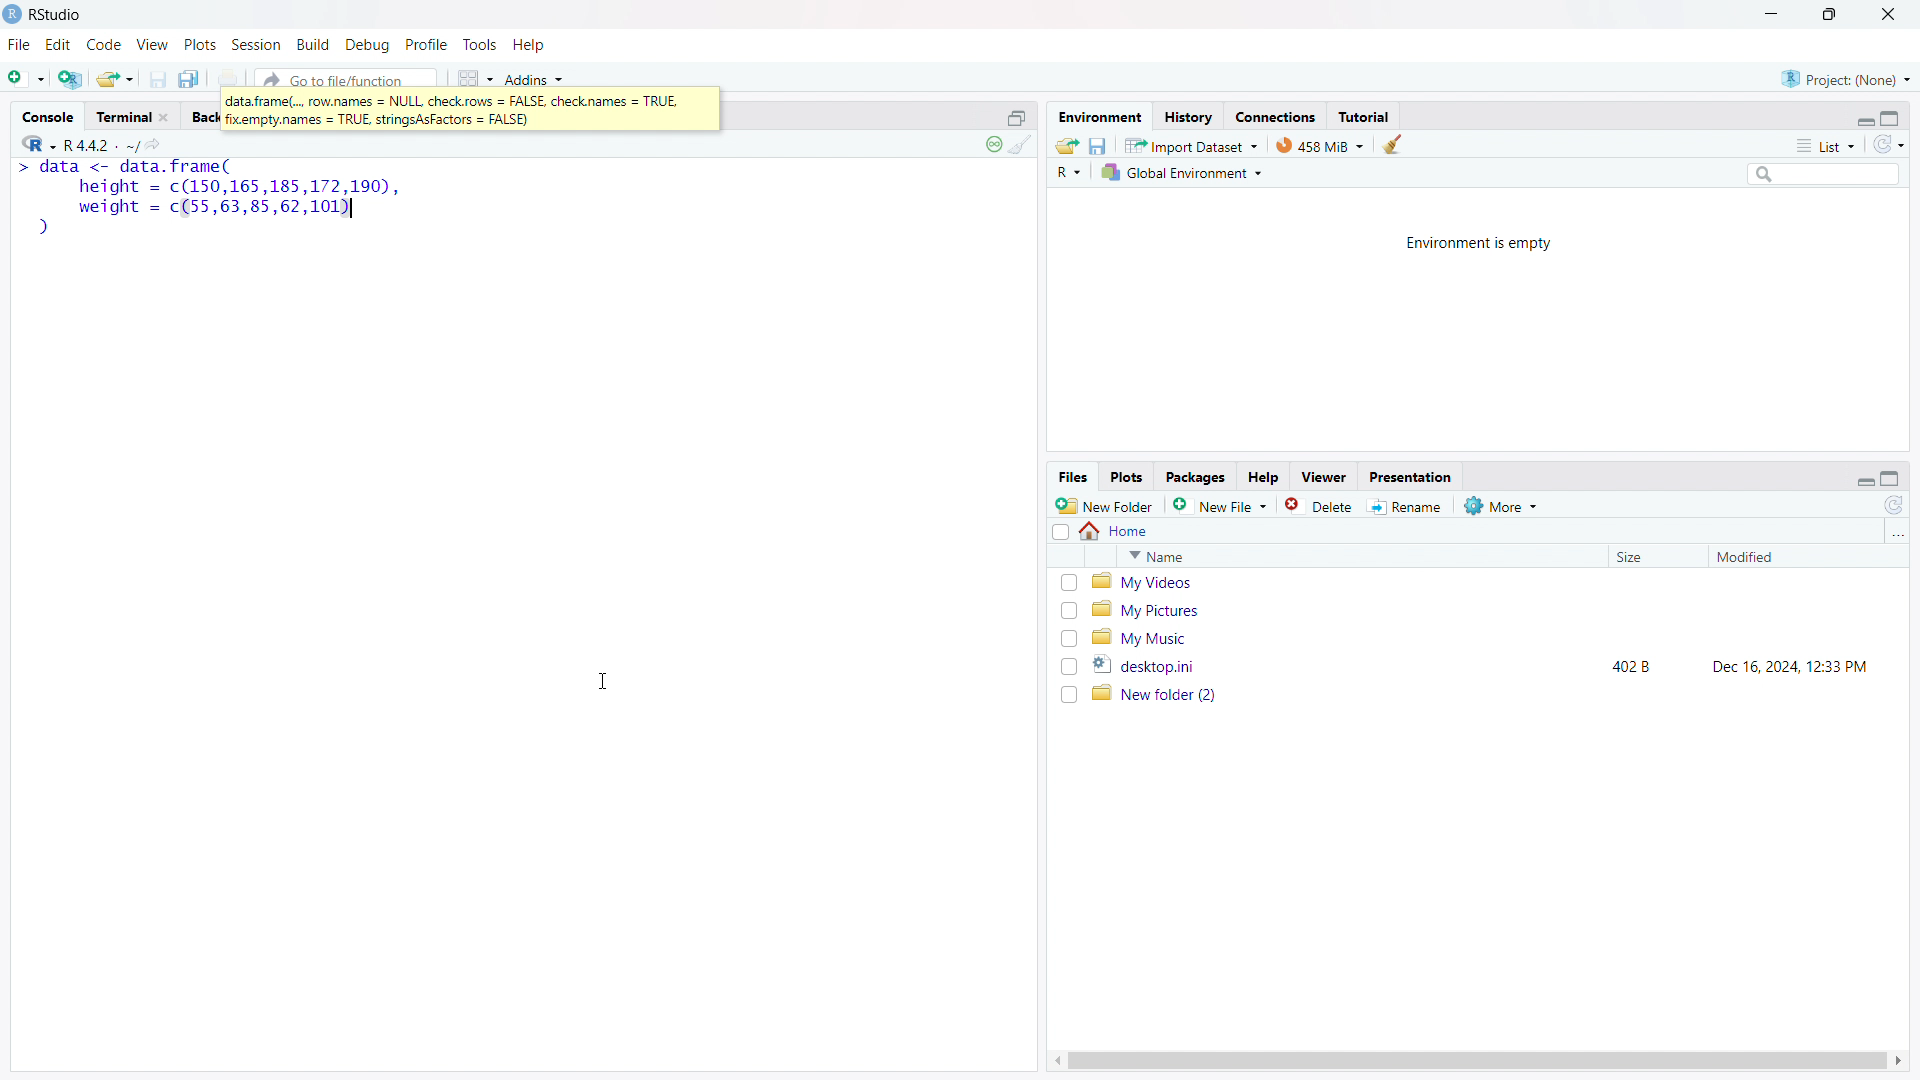 This screenshot has height=1080, width=1920. Describe the element at coordinates (38, 143) in the screenshot. I see `select programming language` at that location.